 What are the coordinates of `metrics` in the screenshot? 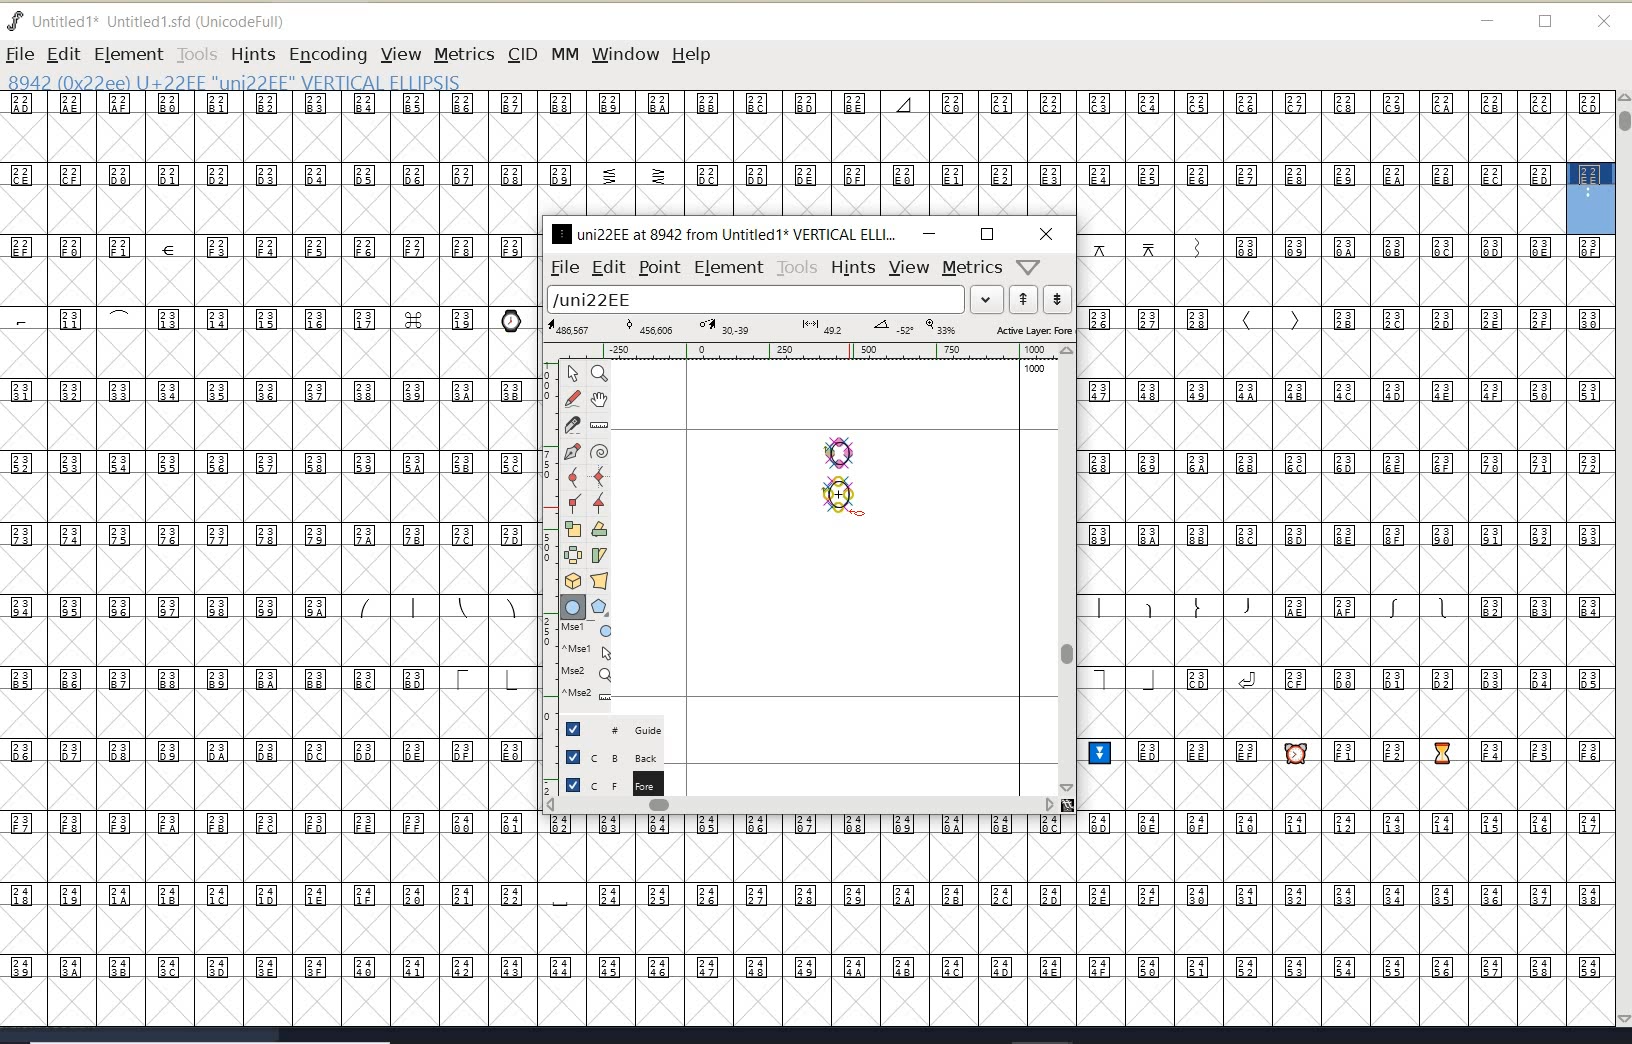 It's located at (972, 268).